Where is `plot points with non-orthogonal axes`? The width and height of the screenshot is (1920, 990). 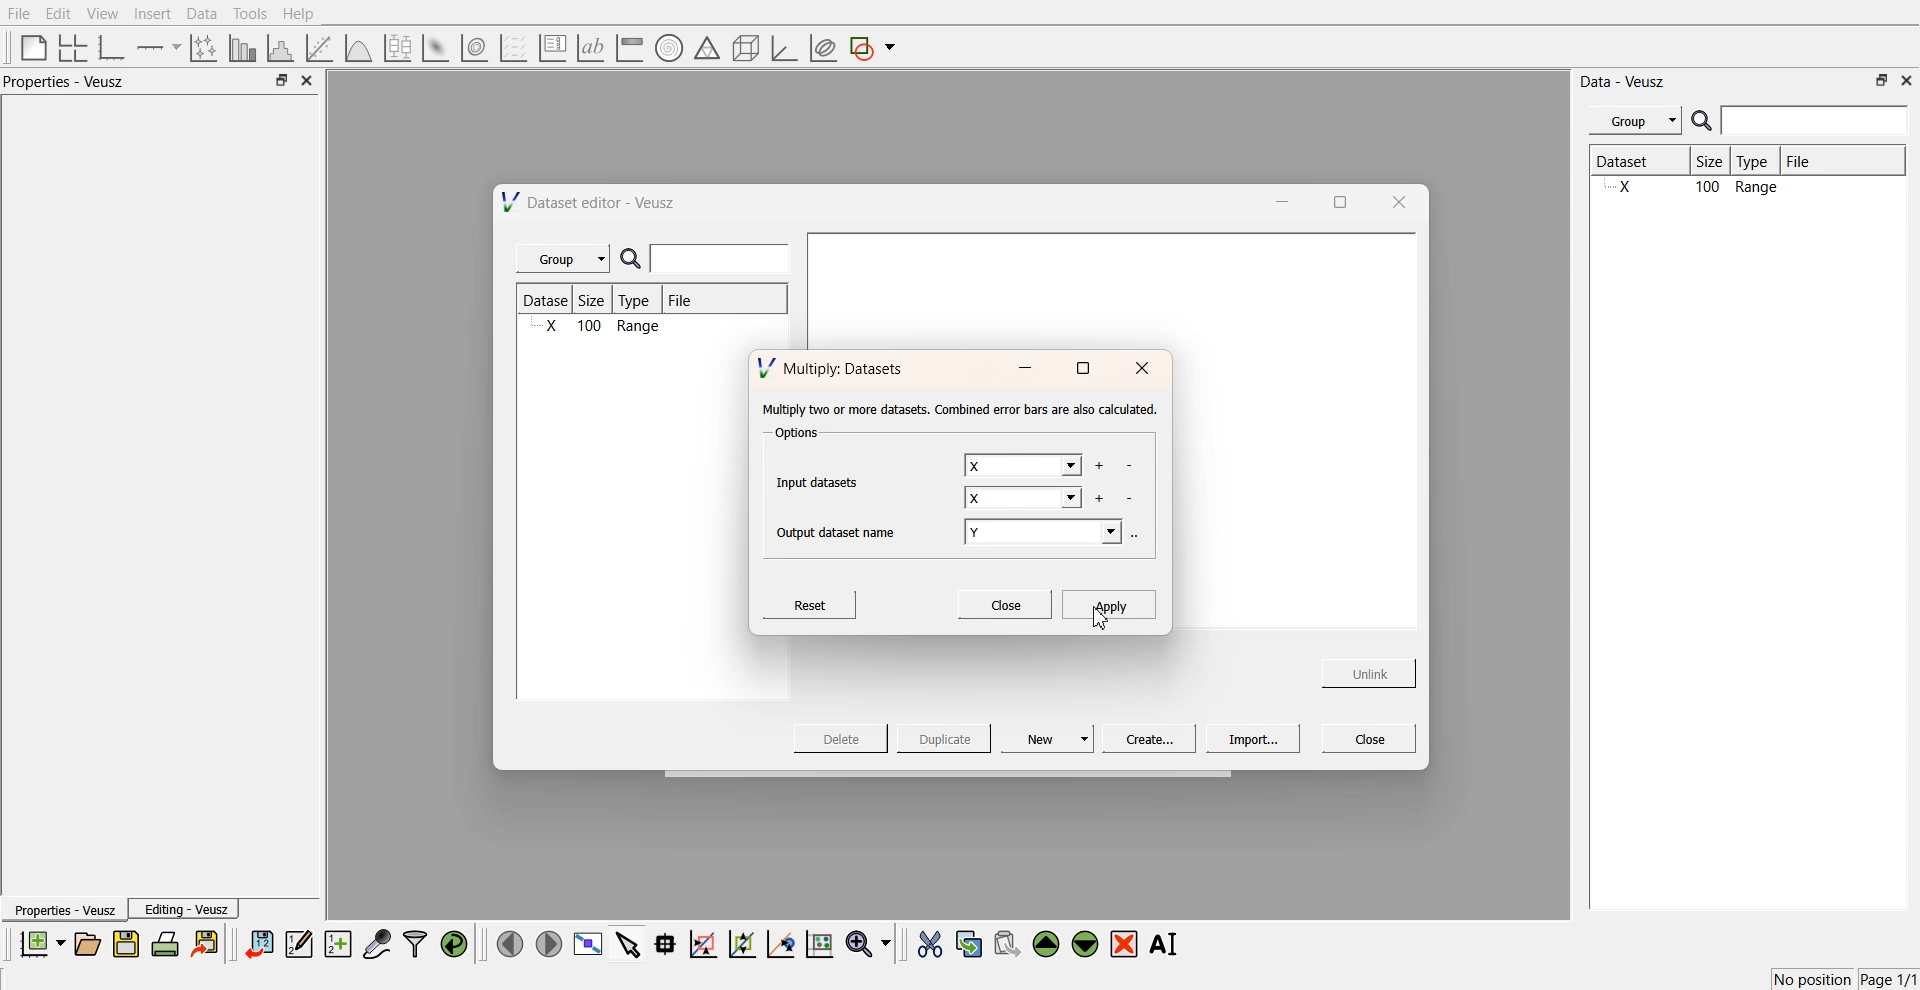
plot points with non-orthogonal axes is located at coordinates (202, 47).